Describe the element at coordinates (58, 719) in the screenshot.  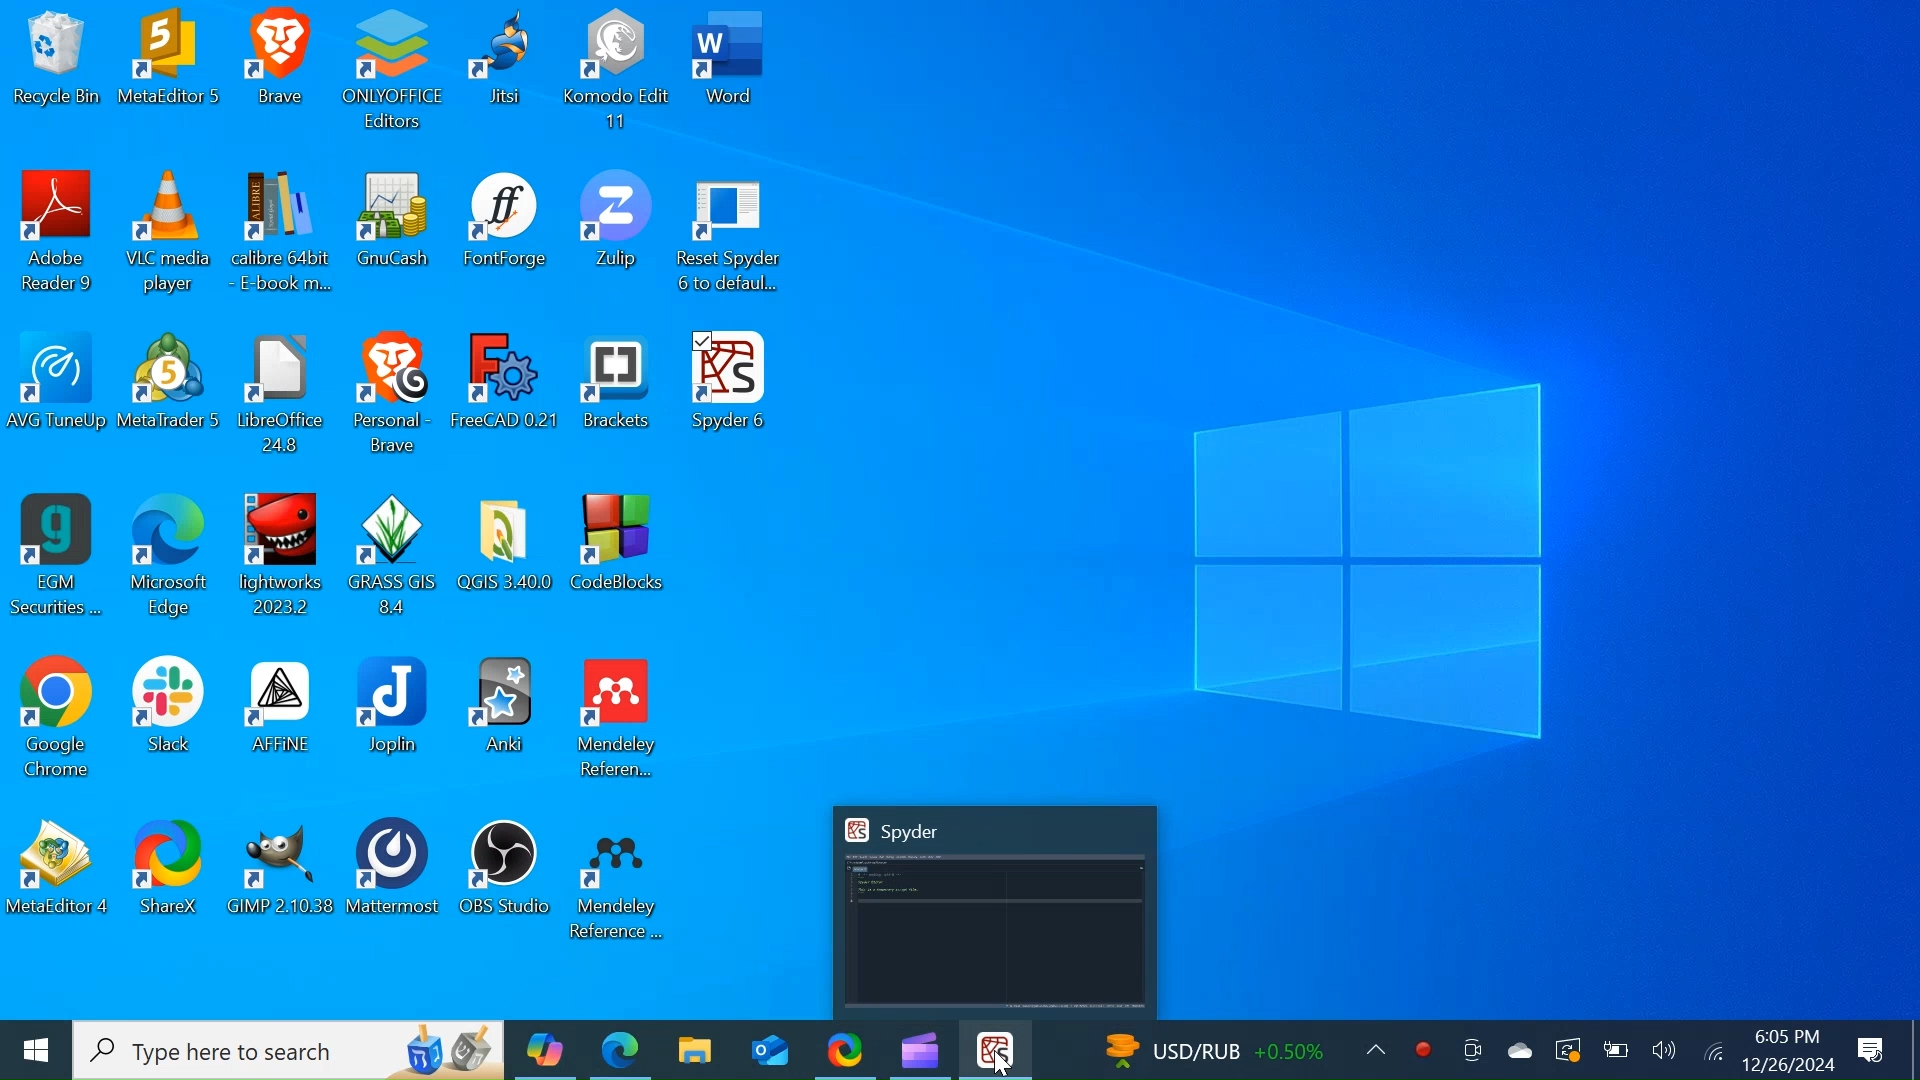
I see `Google Chrome Desktop Icon` at that location.